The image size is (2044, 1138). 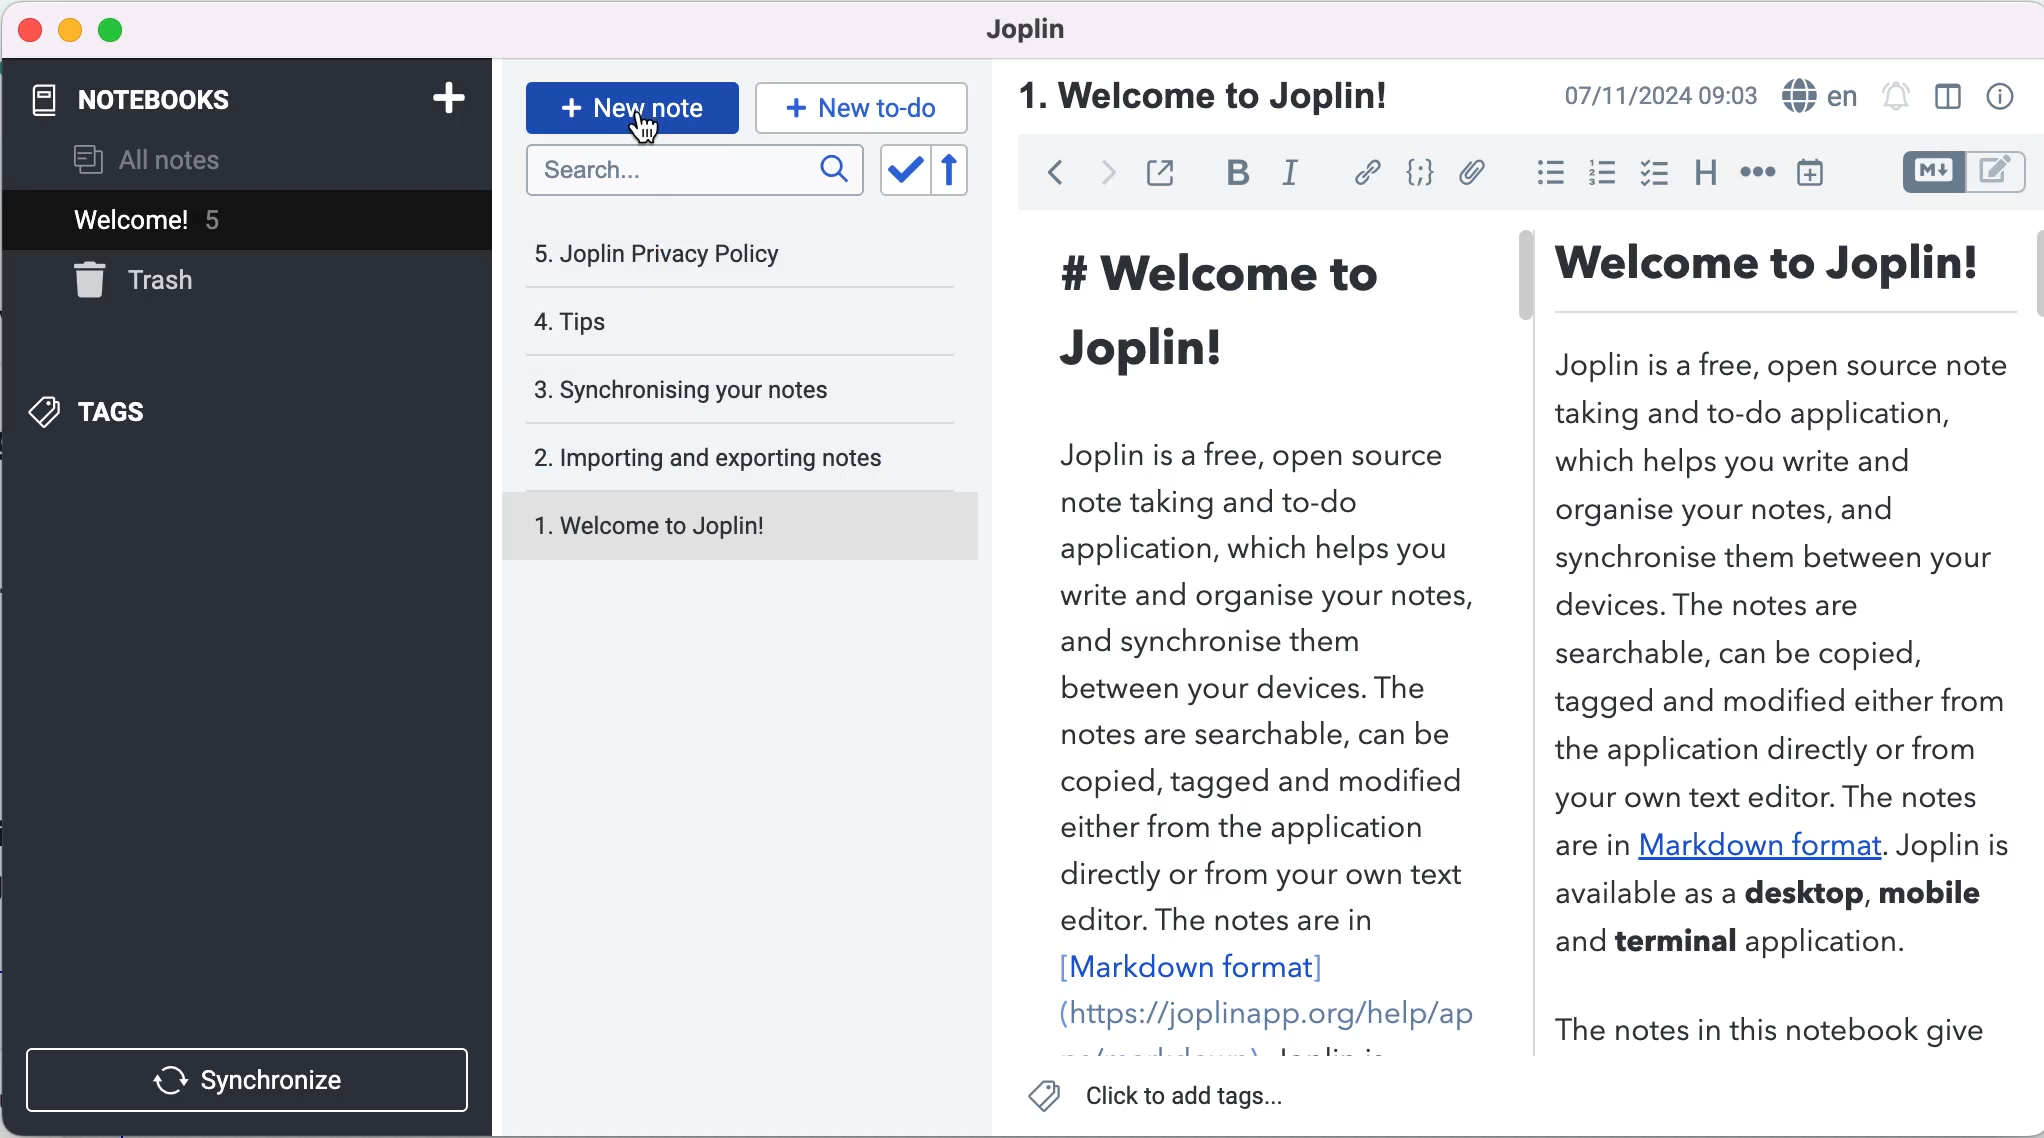 What do you see at coordinates (1657, 173) in the screenshot?
I see `checkbox` at bounding box center [1657, 173].